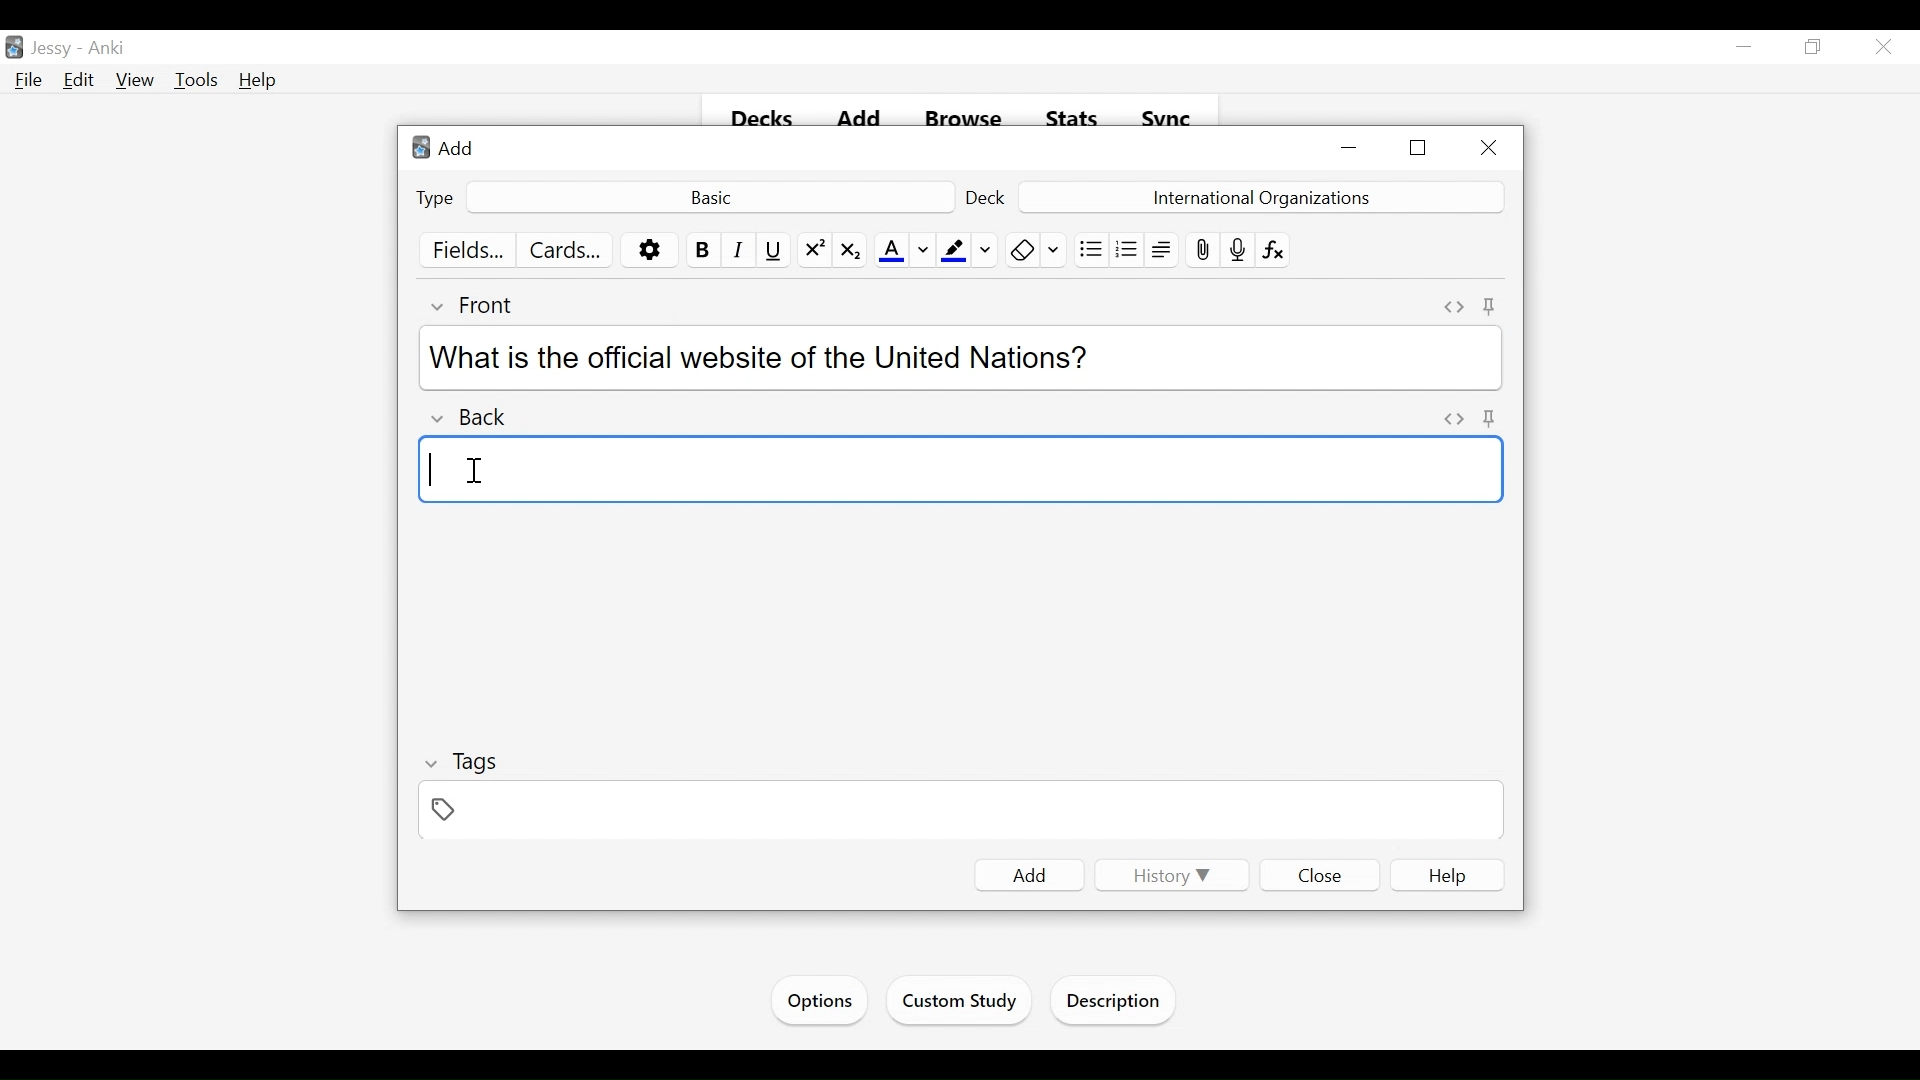 This screenshot has height=1080, width=1920. What do you see at coordinates (761, 119) in the screenshot?
I see `Decks` at bounding box center [761, 119].